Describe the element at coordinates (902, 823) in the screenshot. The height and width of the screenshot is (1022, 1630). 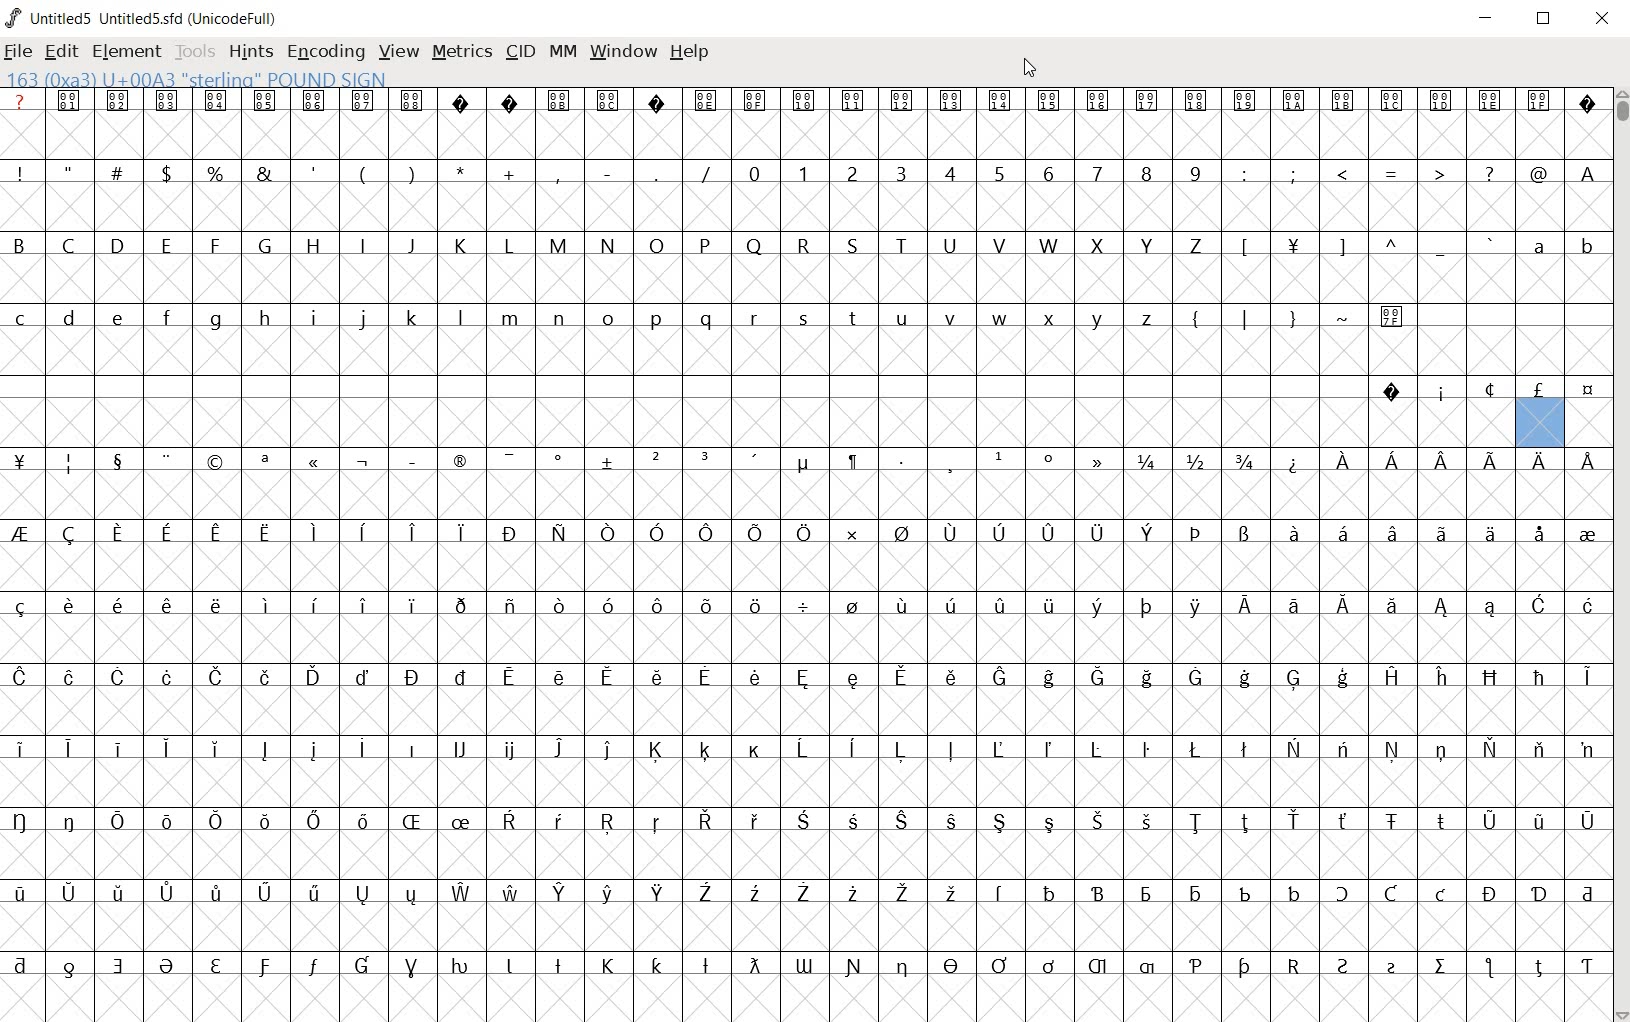
I see `Symbol` at that location.